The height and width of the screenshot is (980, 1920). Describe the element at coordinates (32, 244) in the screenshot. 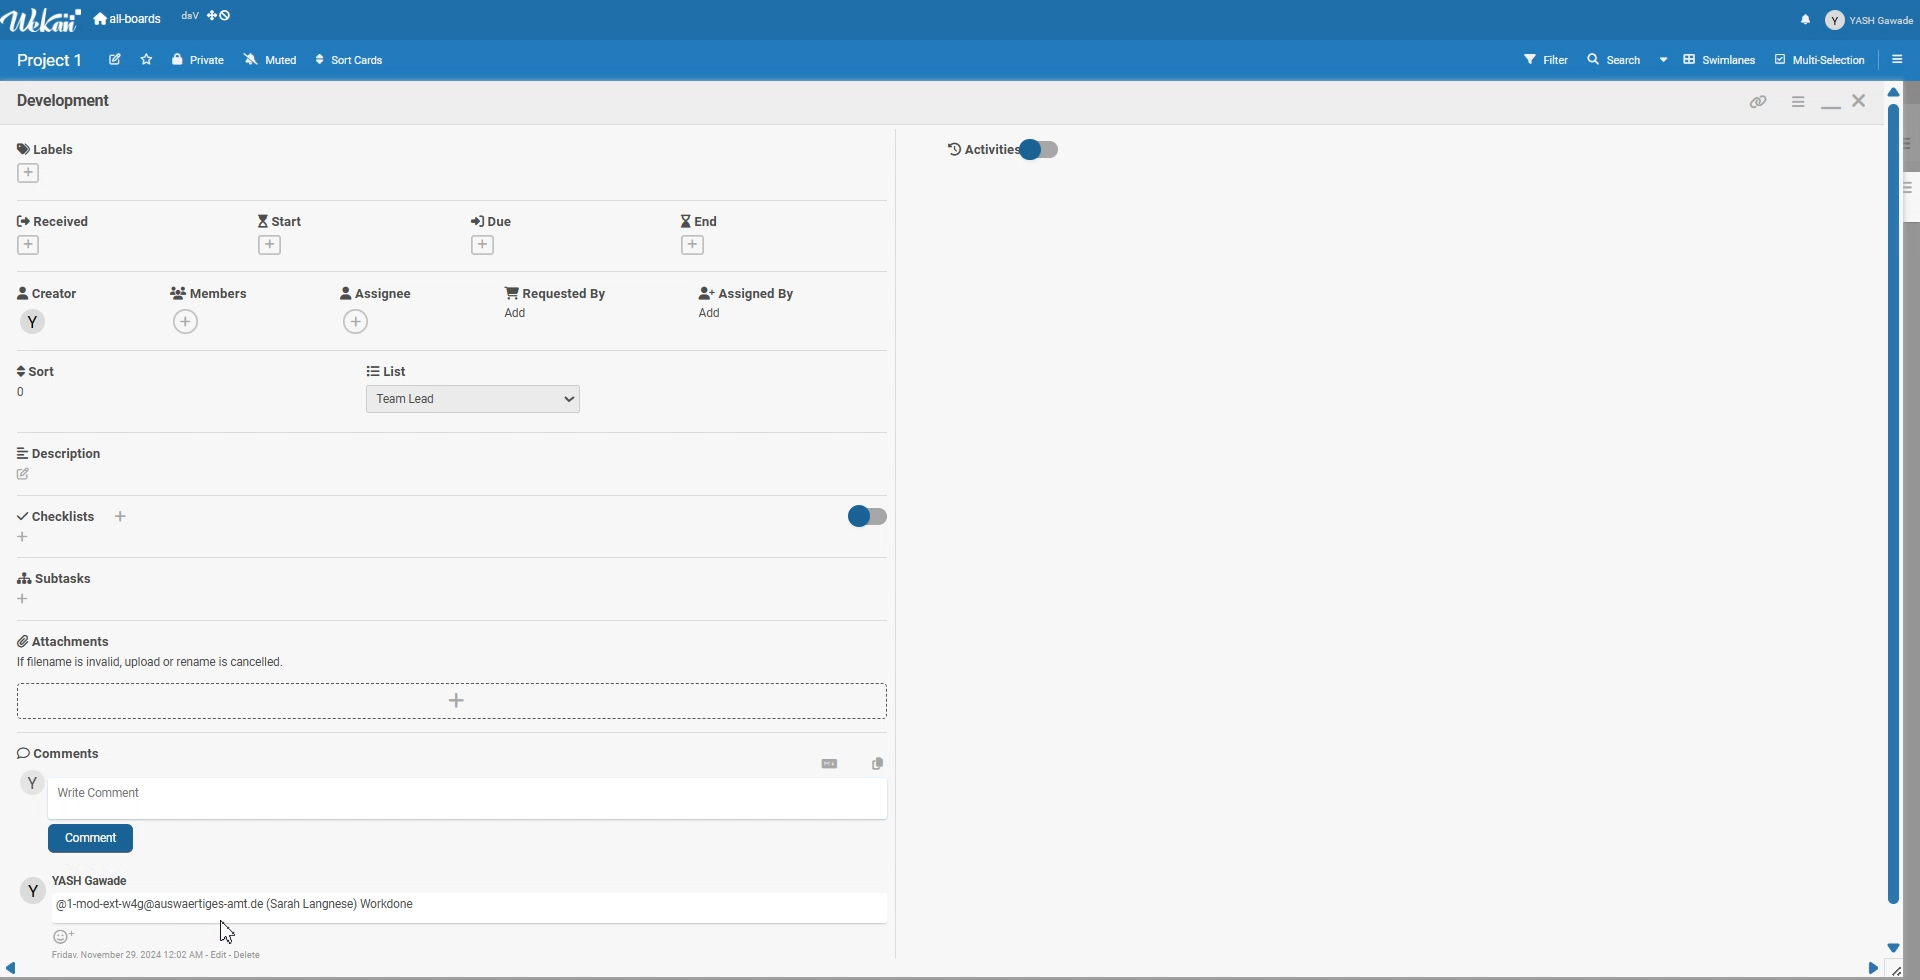

I see `add` at that location.